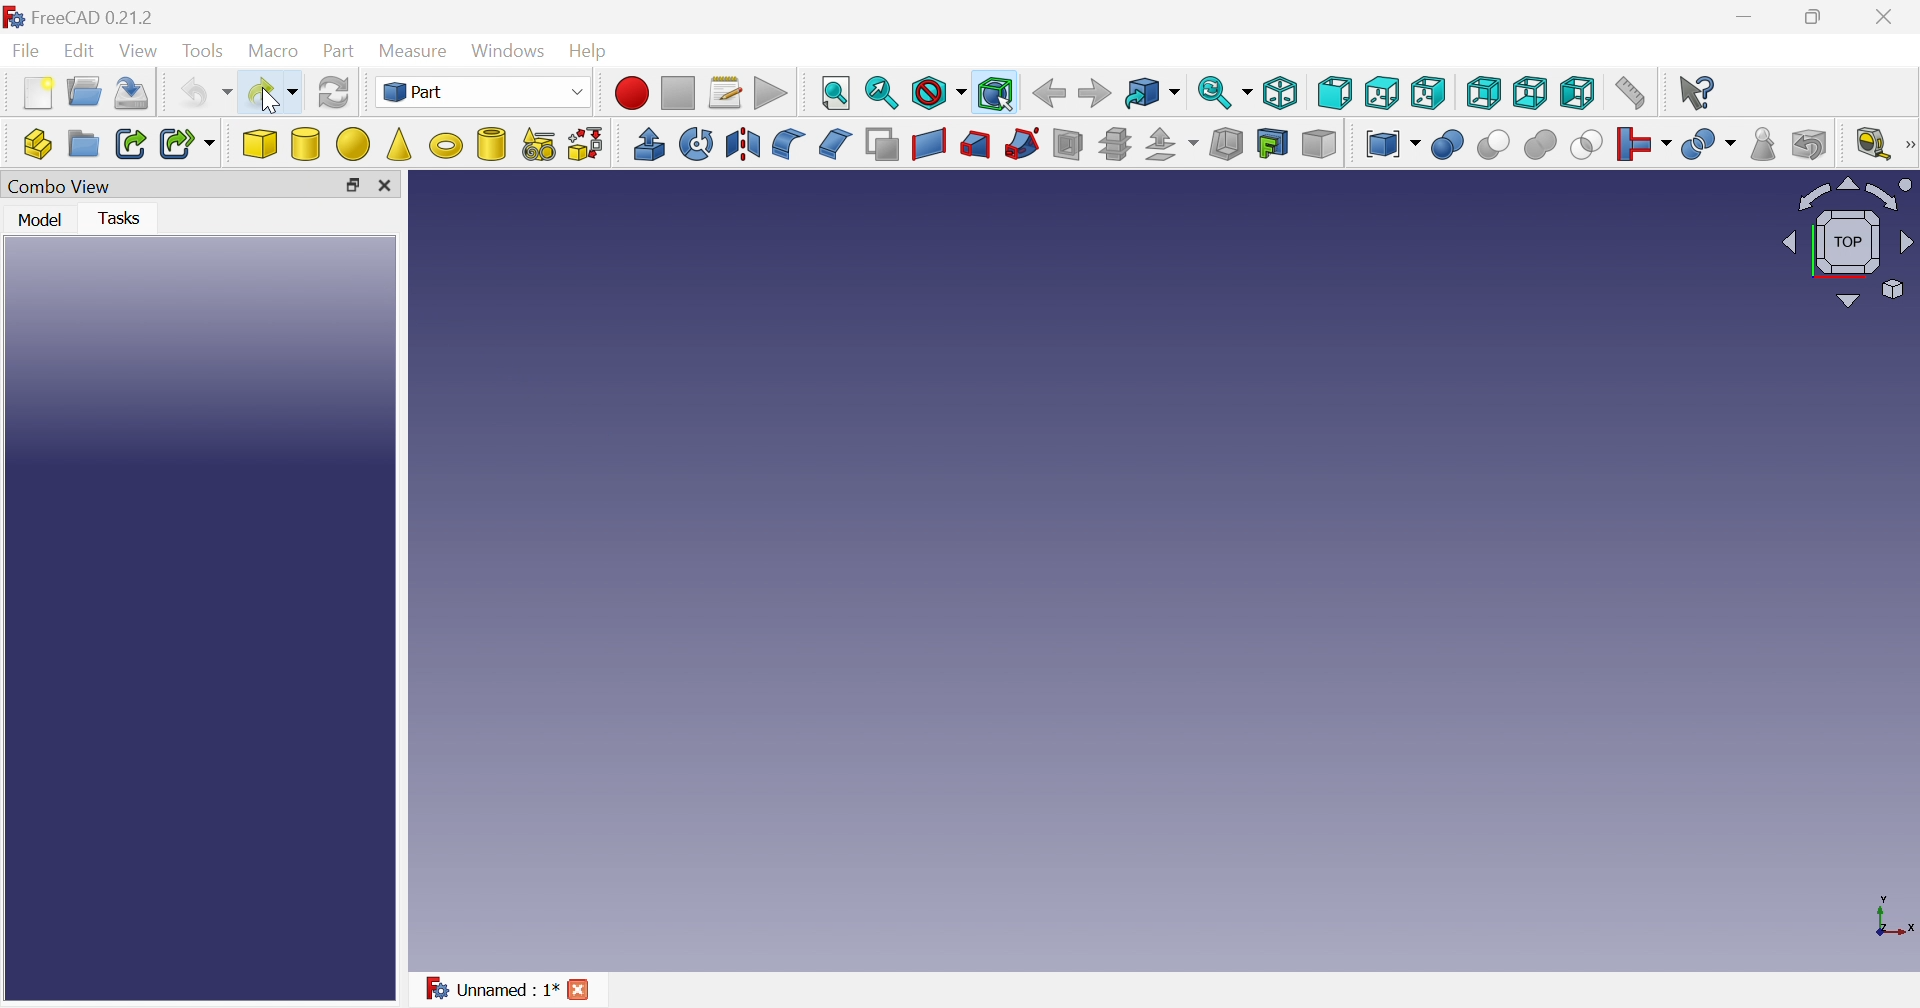 This screenshot has width=1920, height=1008. I want to click on Right, so click(1484, 92).